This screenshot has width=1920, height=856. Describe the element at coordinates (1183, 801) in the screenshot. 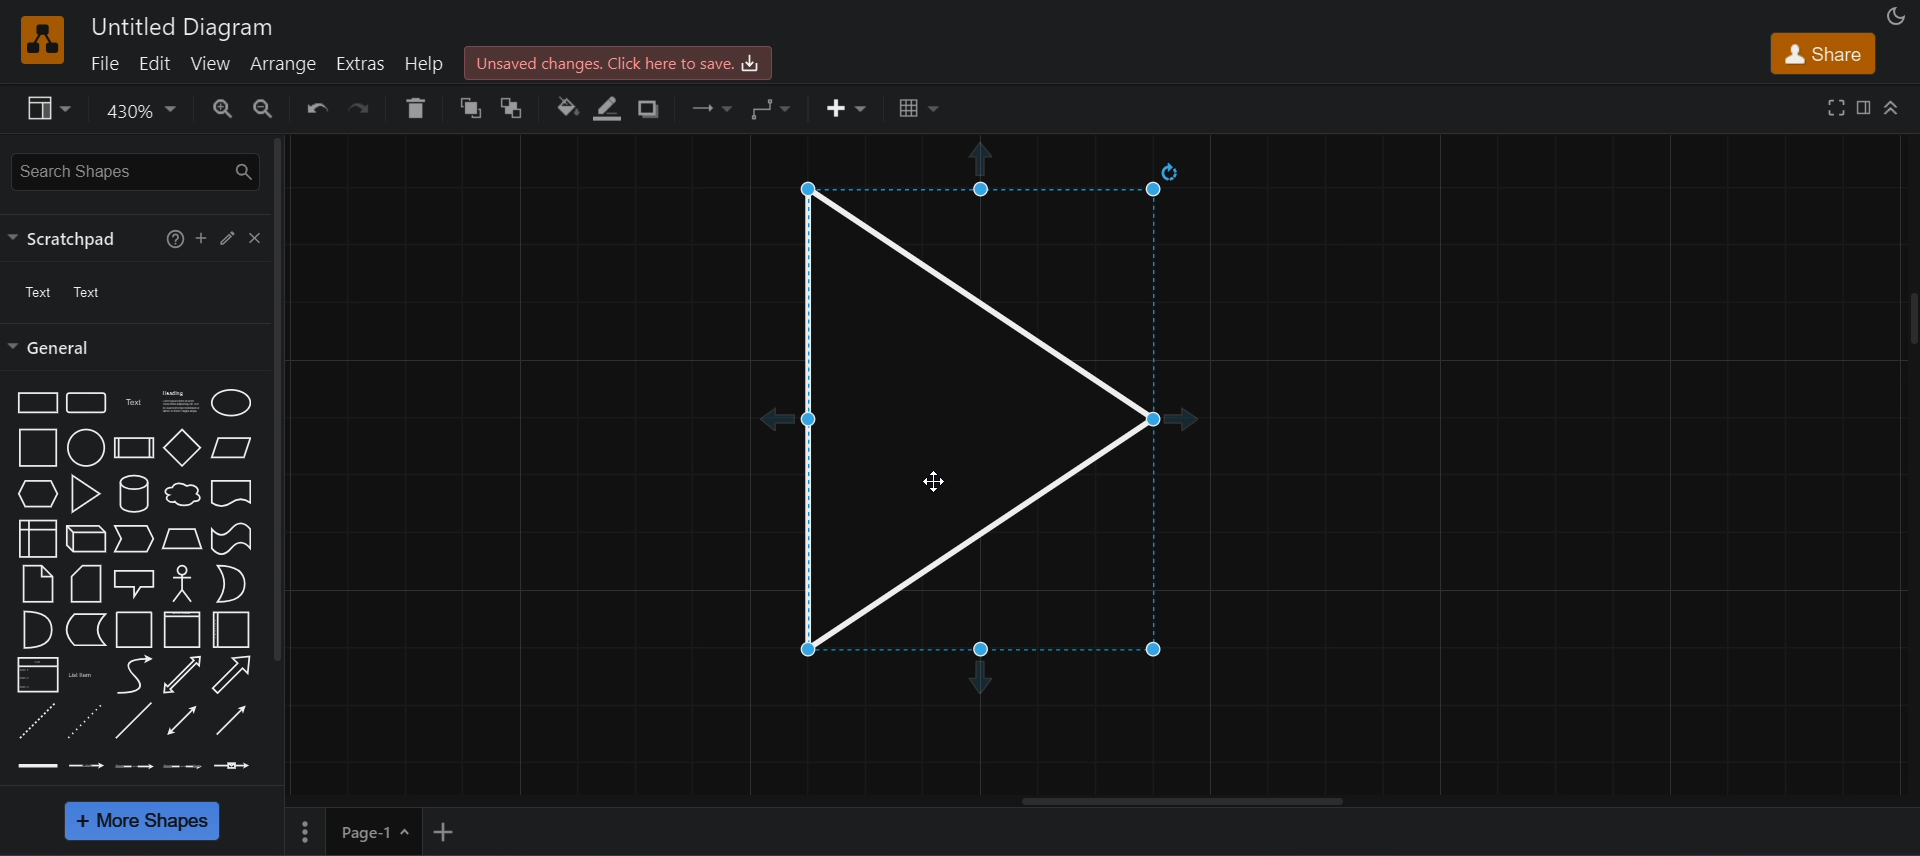

I see `Horizontal scroll bar` at that location.